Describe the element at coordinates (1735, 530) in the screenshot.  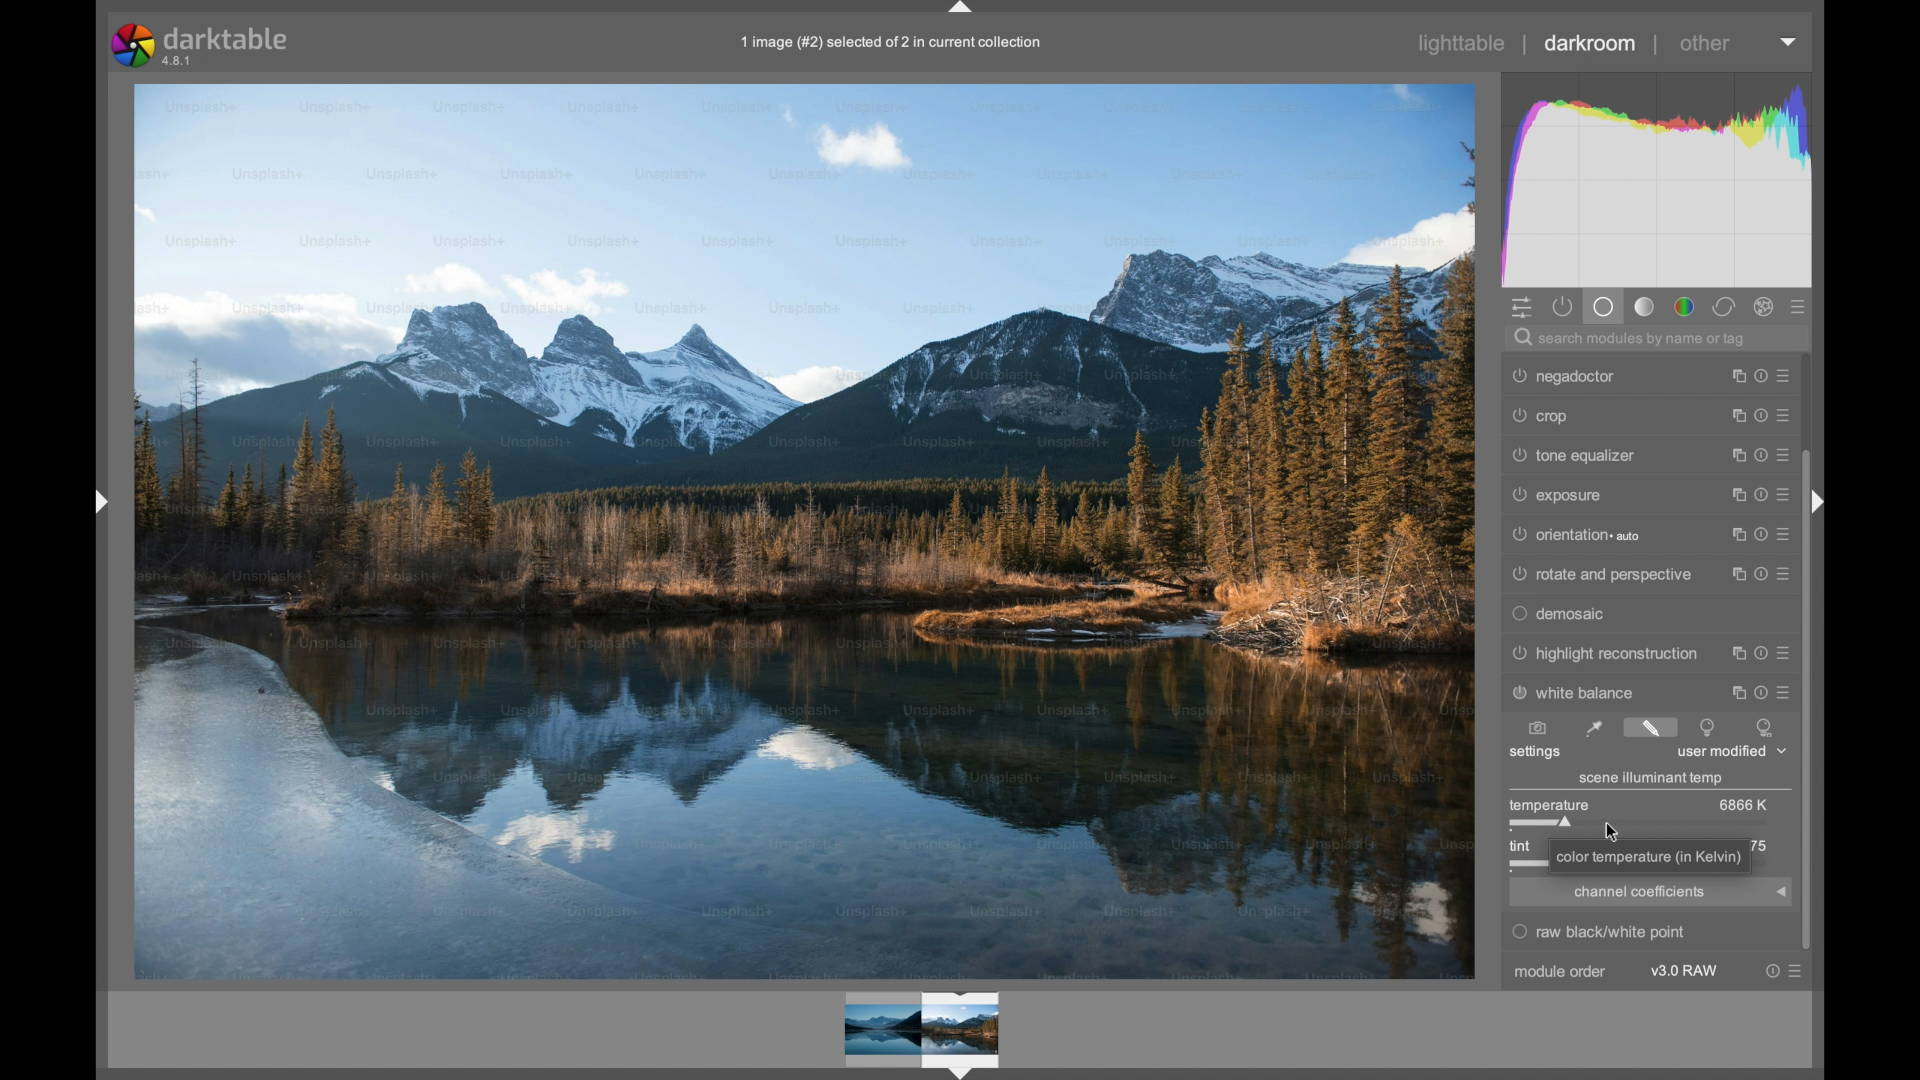
I see `instance` at that location.